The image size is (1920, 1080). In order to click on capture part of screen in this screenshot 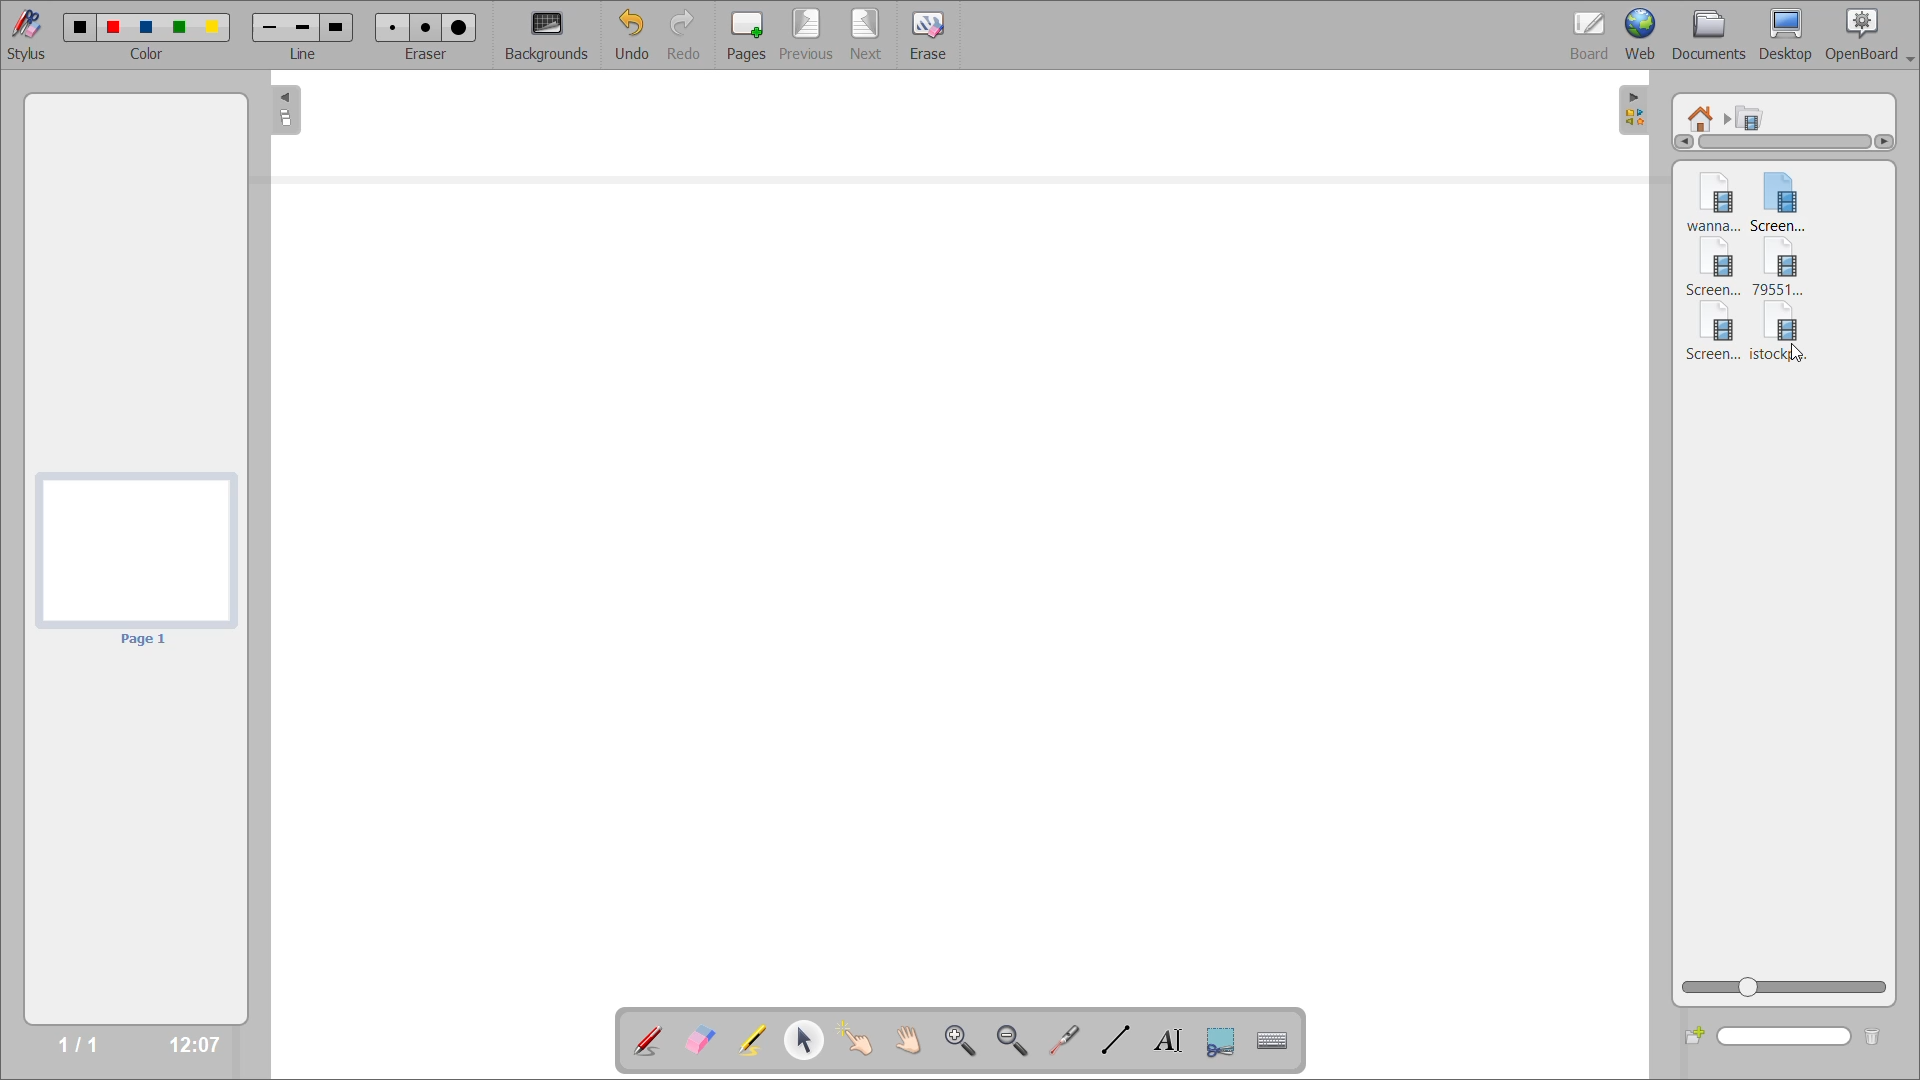, I will do `click(1219, 1040)`.